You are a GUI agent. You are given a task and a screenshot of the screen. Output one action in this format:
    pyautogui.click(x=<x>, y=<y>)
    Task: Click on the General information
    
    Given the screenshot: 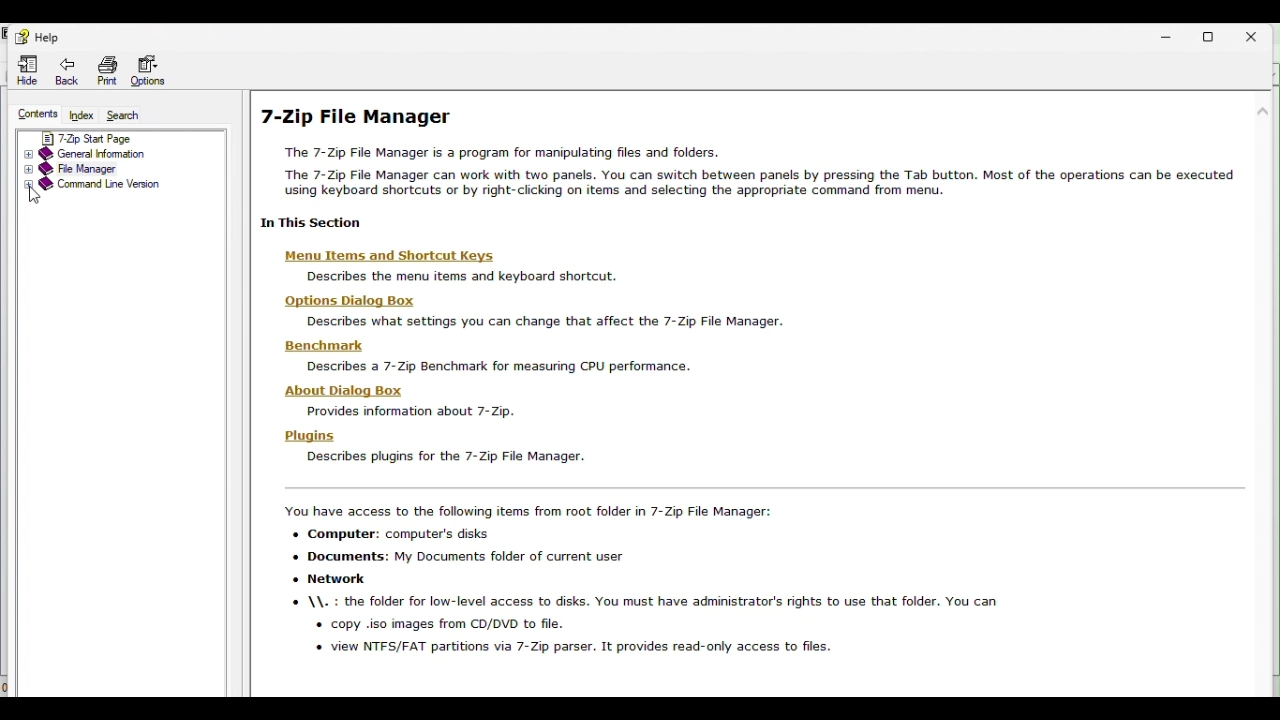 What is the action you would take?
    pyautogui.click(x=108, y=154)
    